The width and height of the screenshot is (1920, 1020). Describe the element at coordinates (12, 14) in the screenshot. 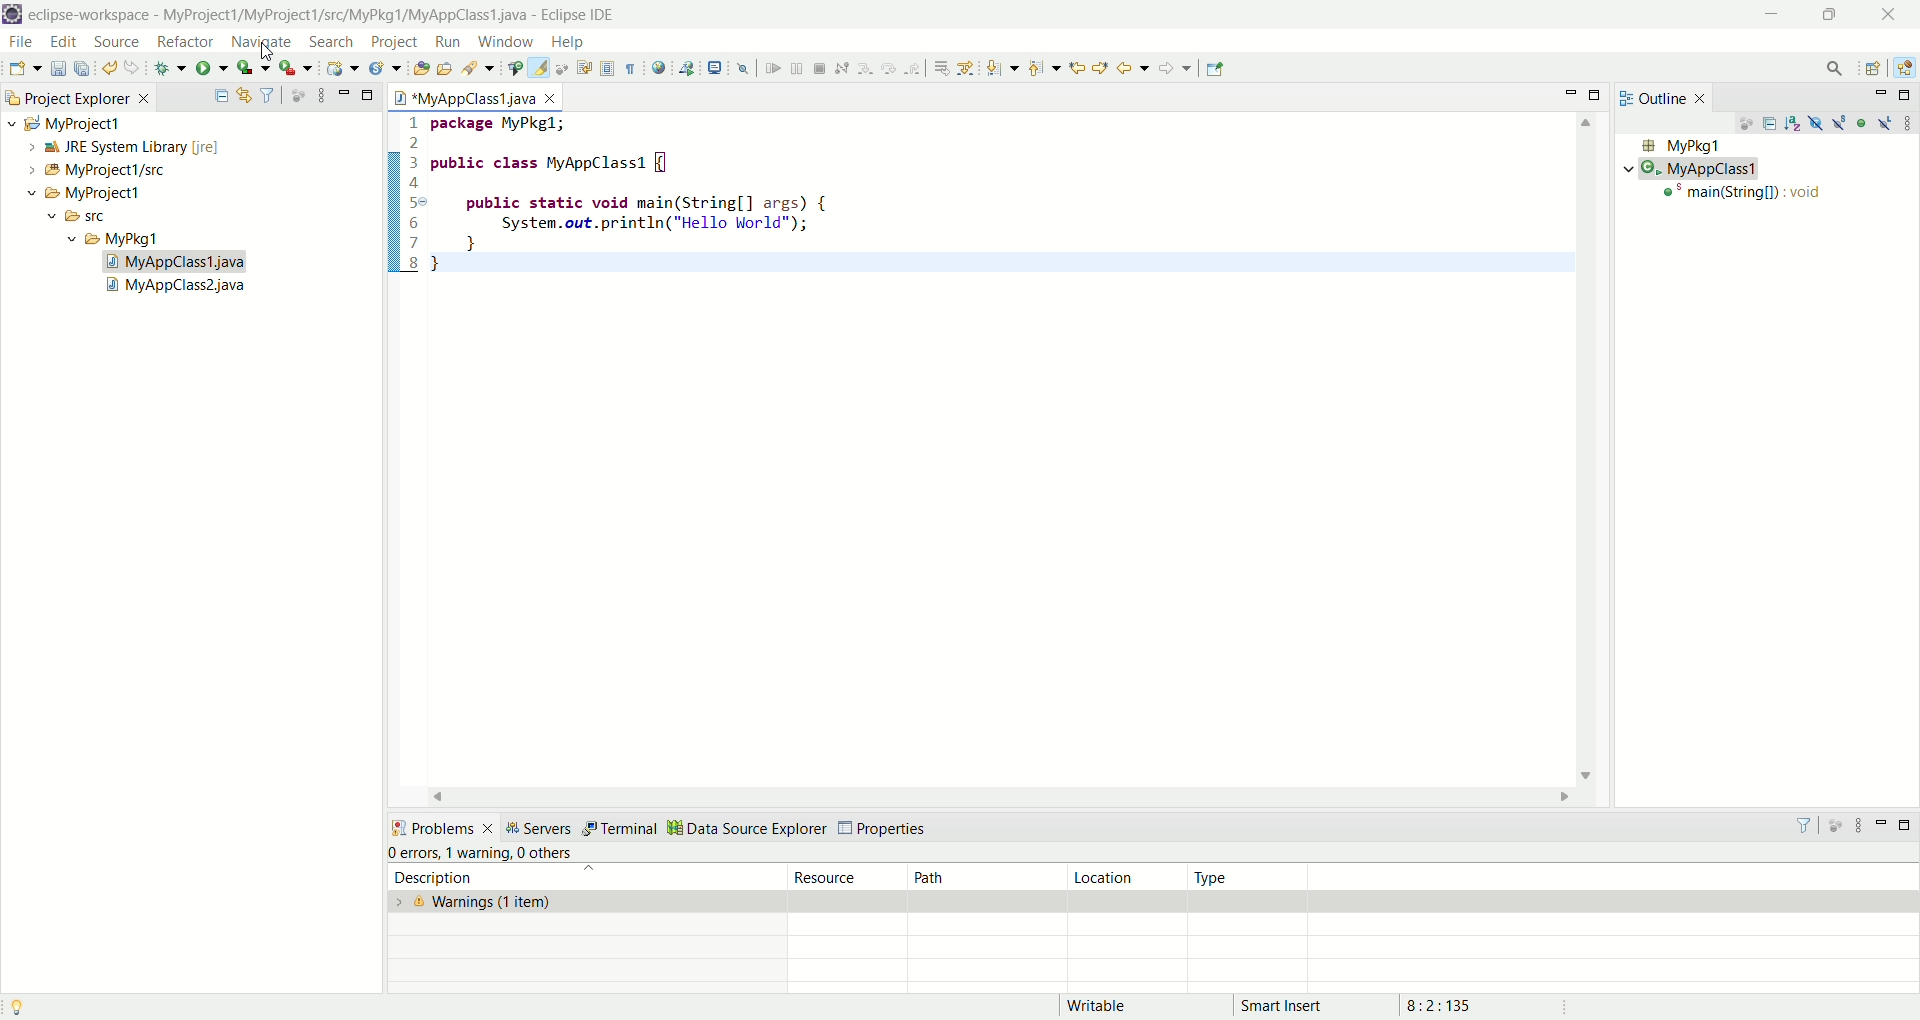

I see `eclipse logo` at that location.